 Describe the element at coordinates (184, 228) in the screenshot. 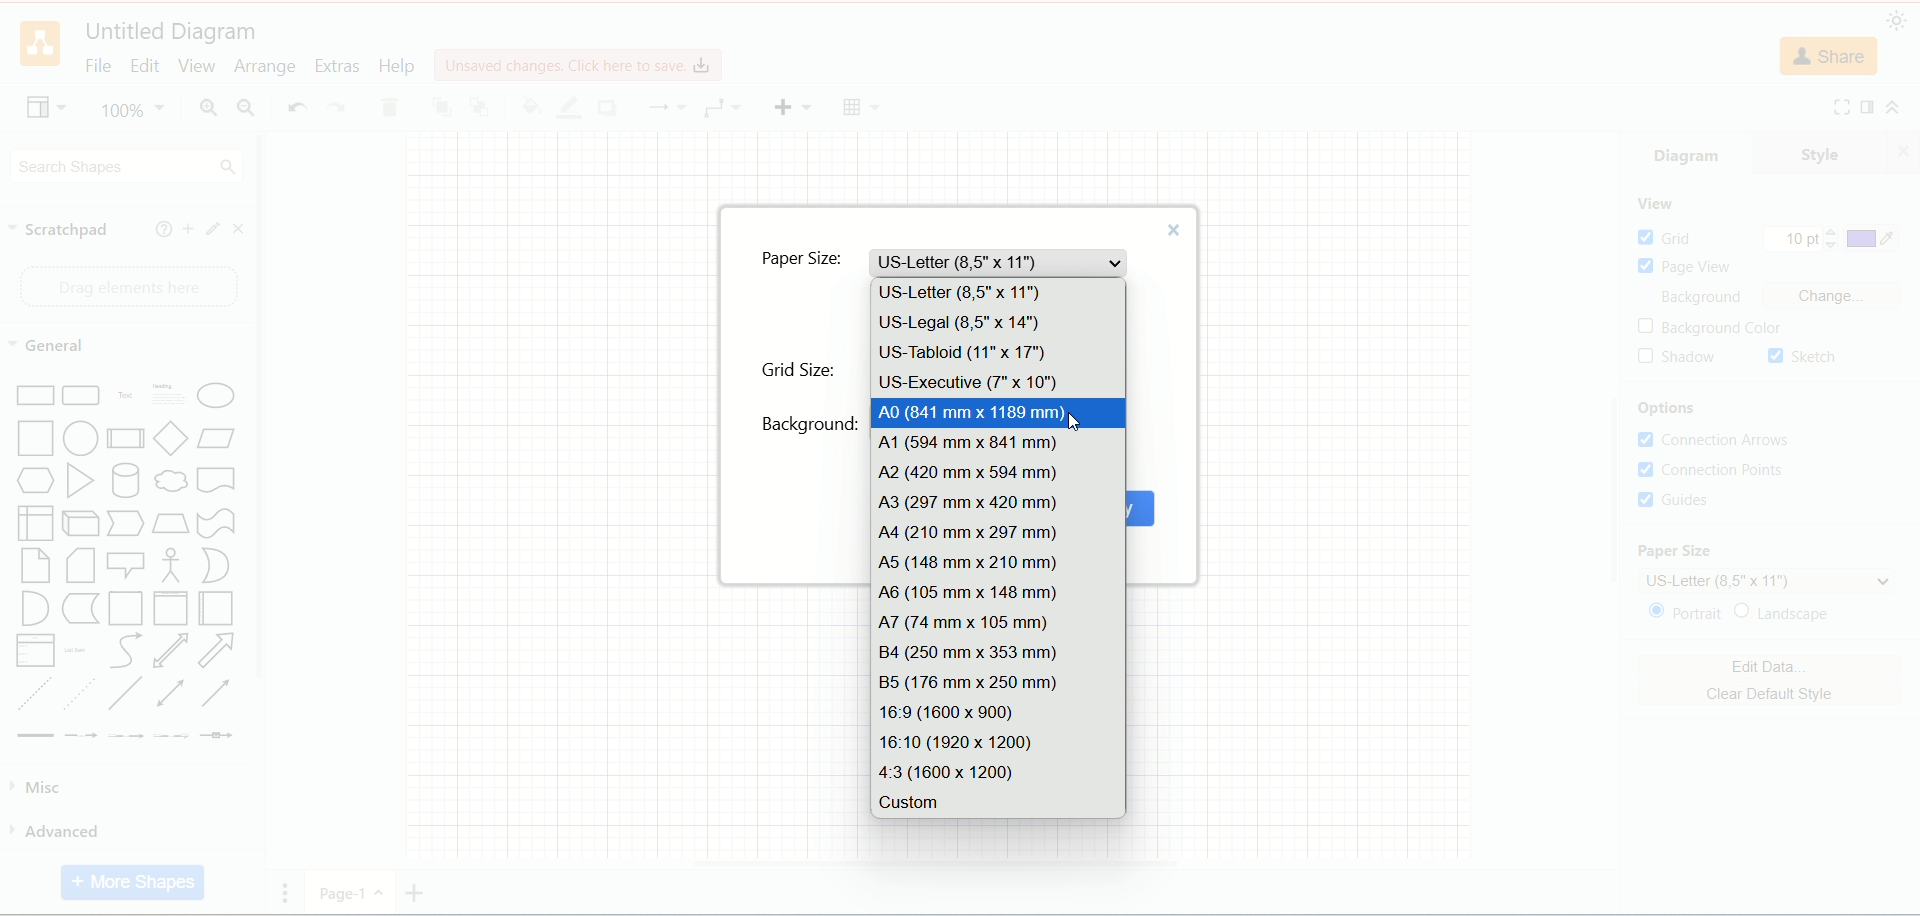

I see `add` at that location.